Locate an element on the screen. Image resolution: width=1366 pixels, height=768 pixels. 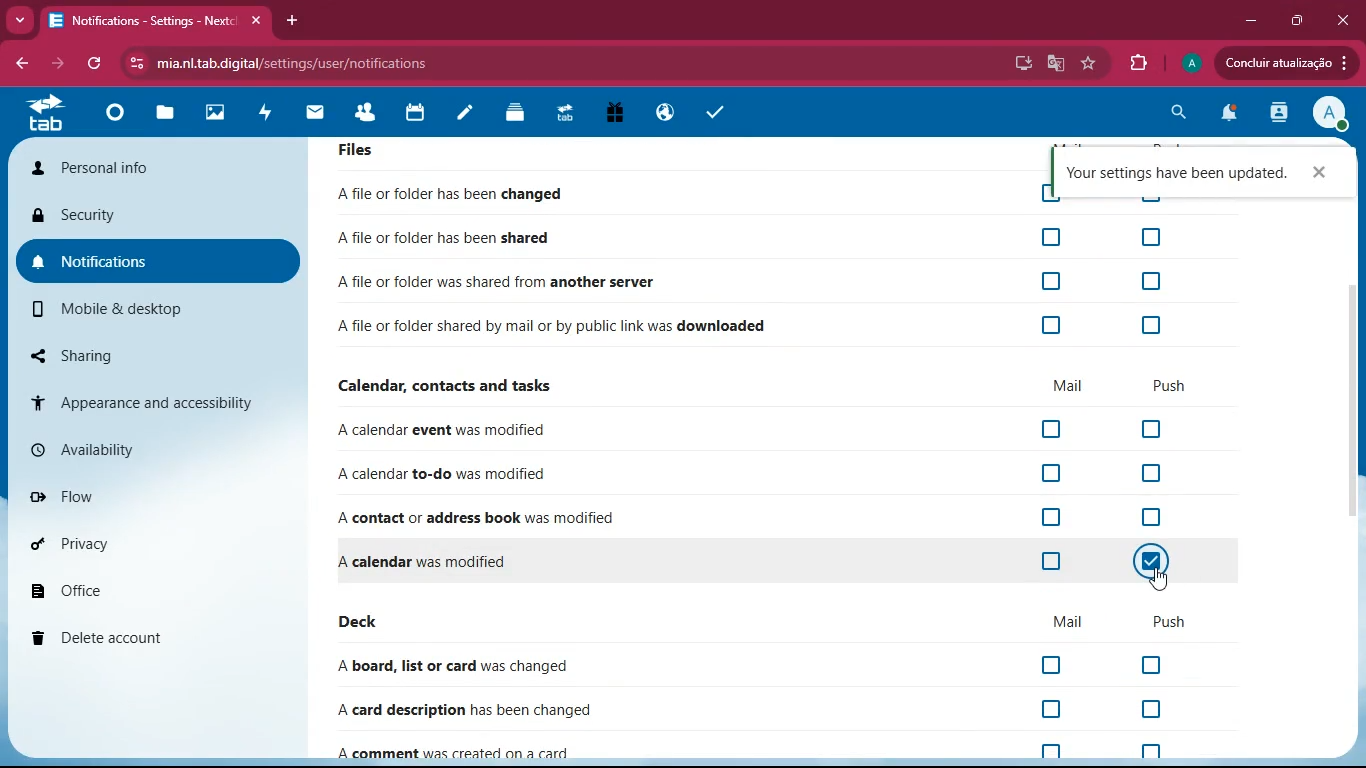
personal info is located at coordinates (158, 170).